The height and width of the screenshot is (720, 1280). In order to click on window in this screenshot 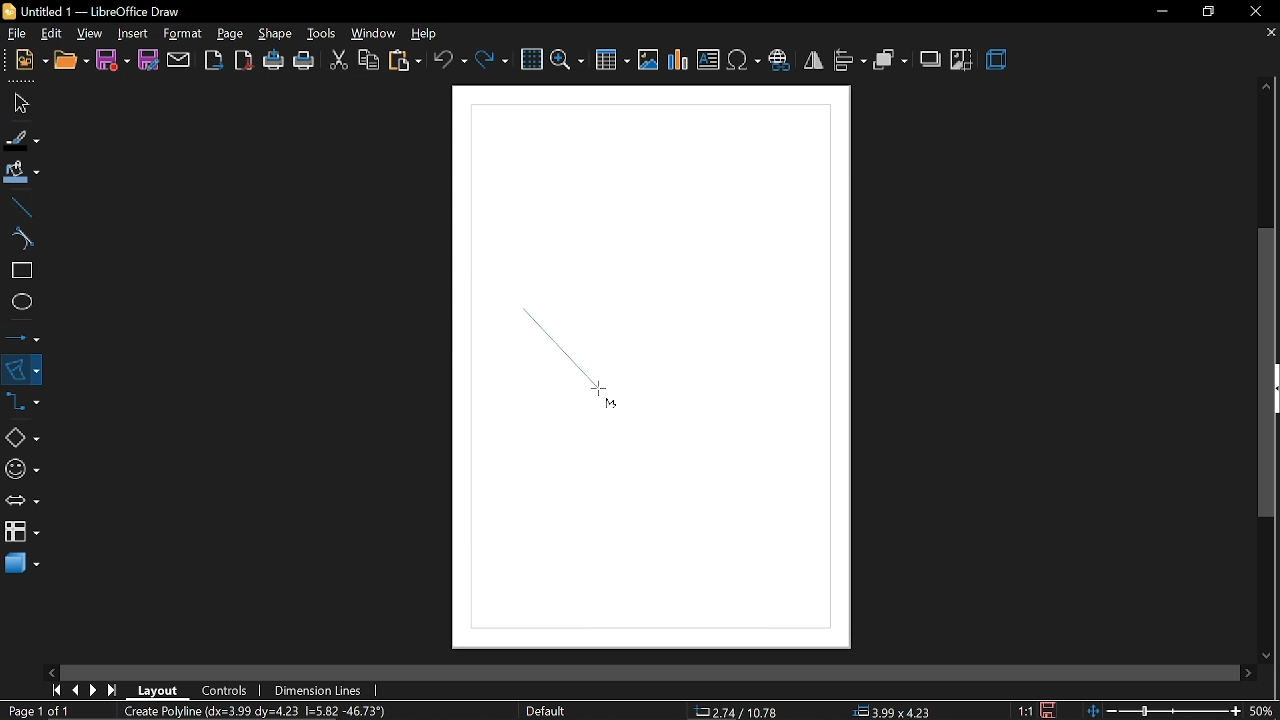, I will do `click(372, 34)`.